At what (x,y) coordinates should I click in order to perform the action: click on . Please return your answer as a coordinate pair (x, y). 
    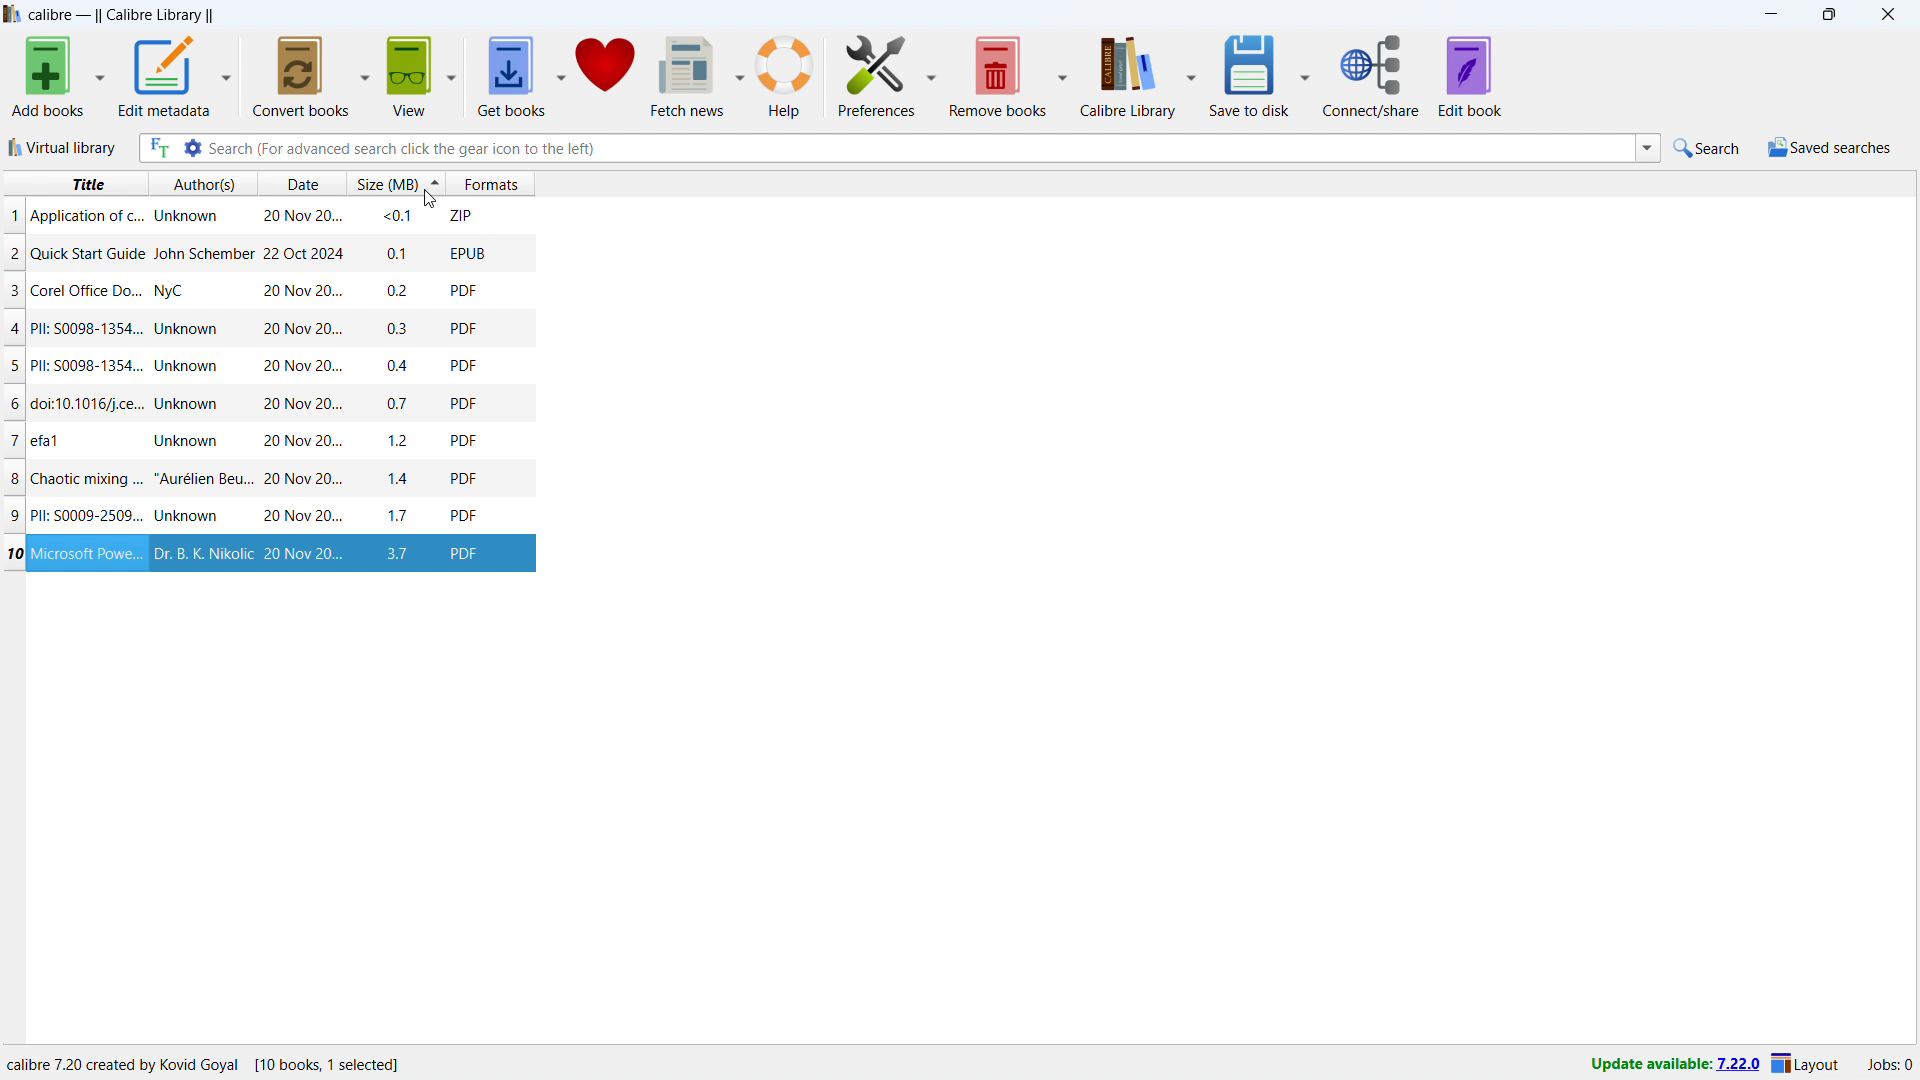
    Looking at the image, I should click on (165, 77).